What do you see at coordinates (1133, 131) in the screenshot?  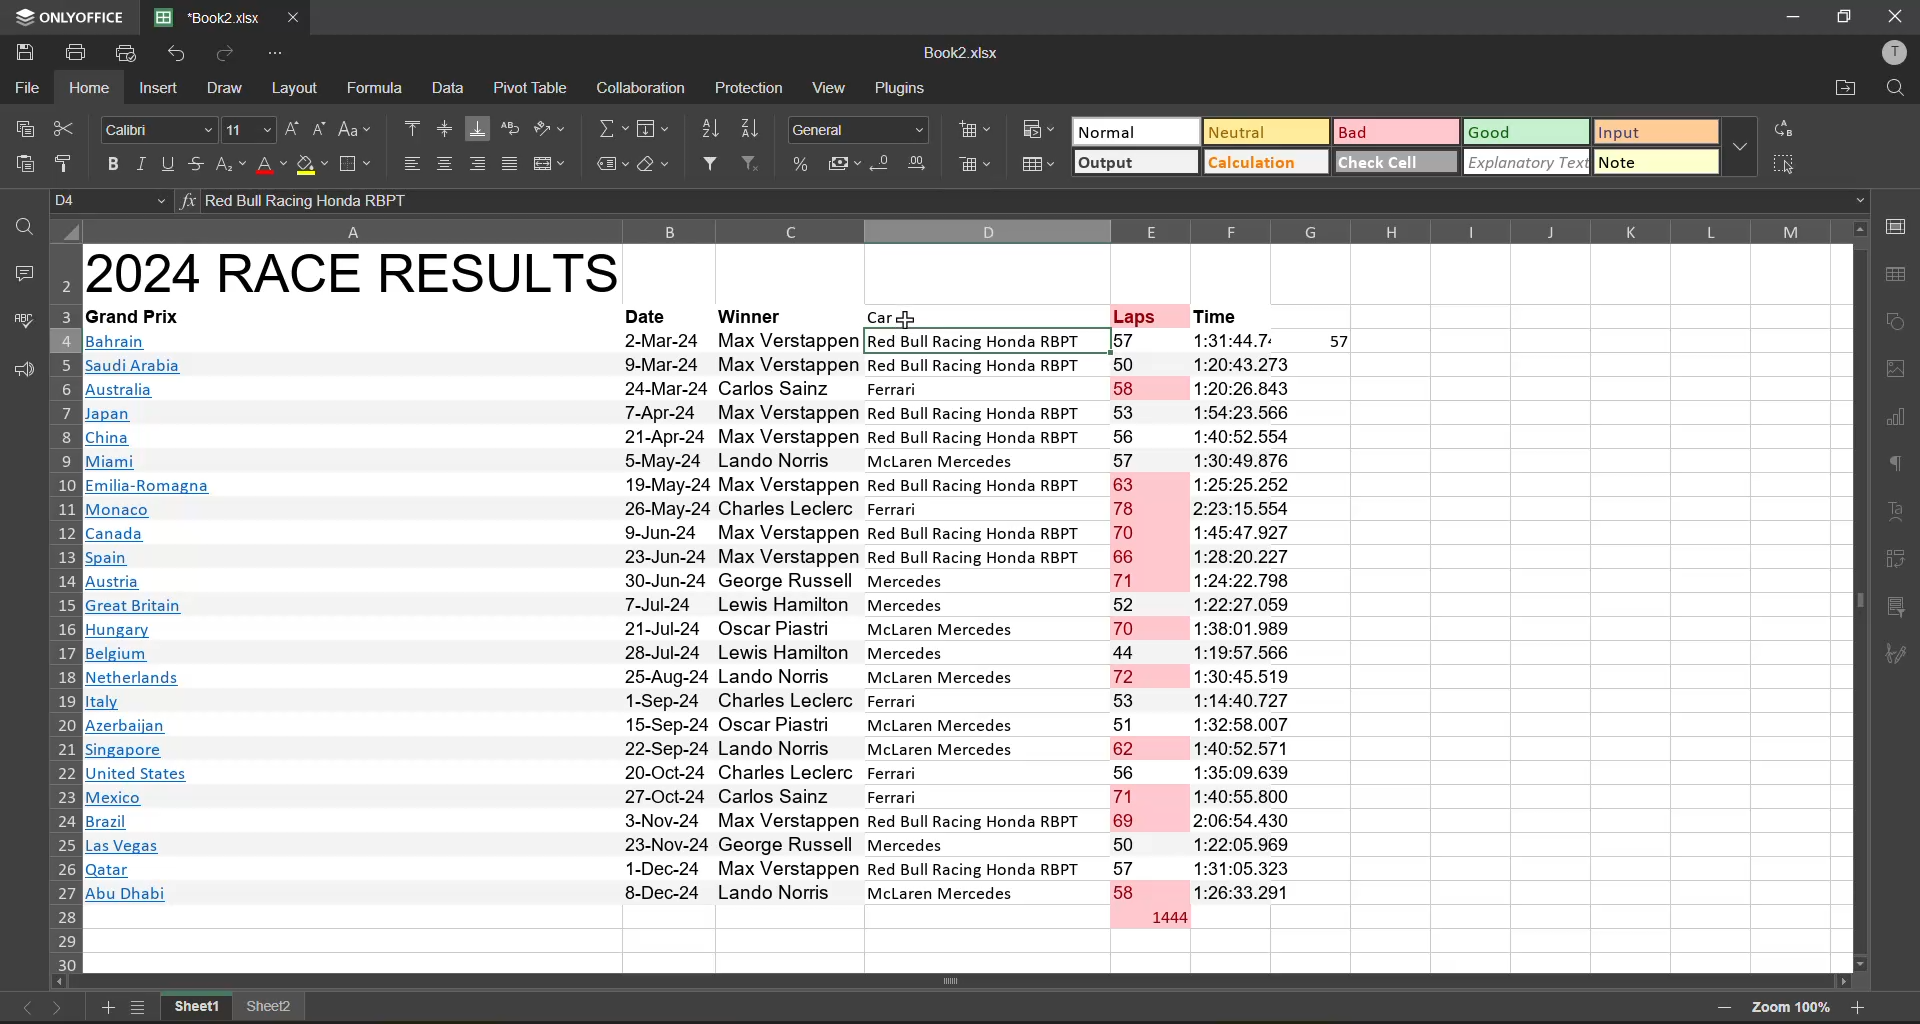 I see `normal` at bounding box center [1133, 131].